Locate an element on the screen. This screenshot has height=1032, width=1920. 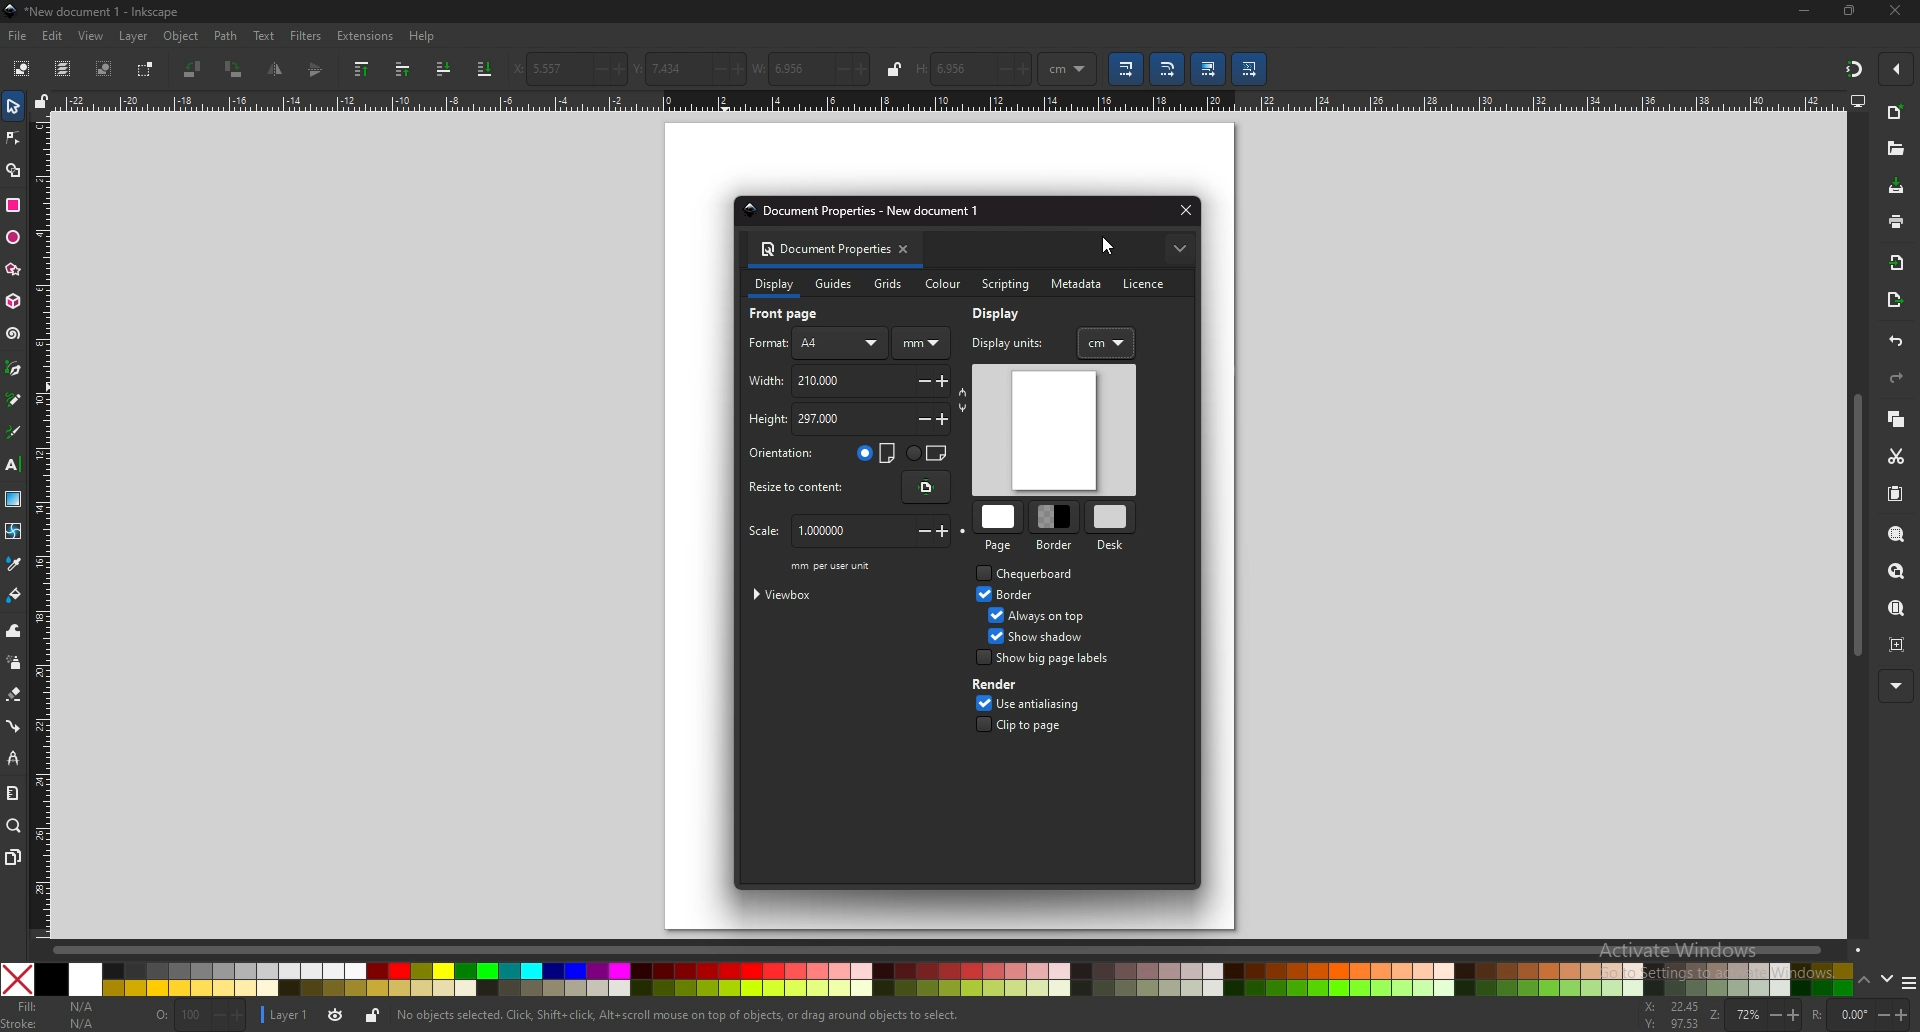
path is located at coordinates (224, 37).